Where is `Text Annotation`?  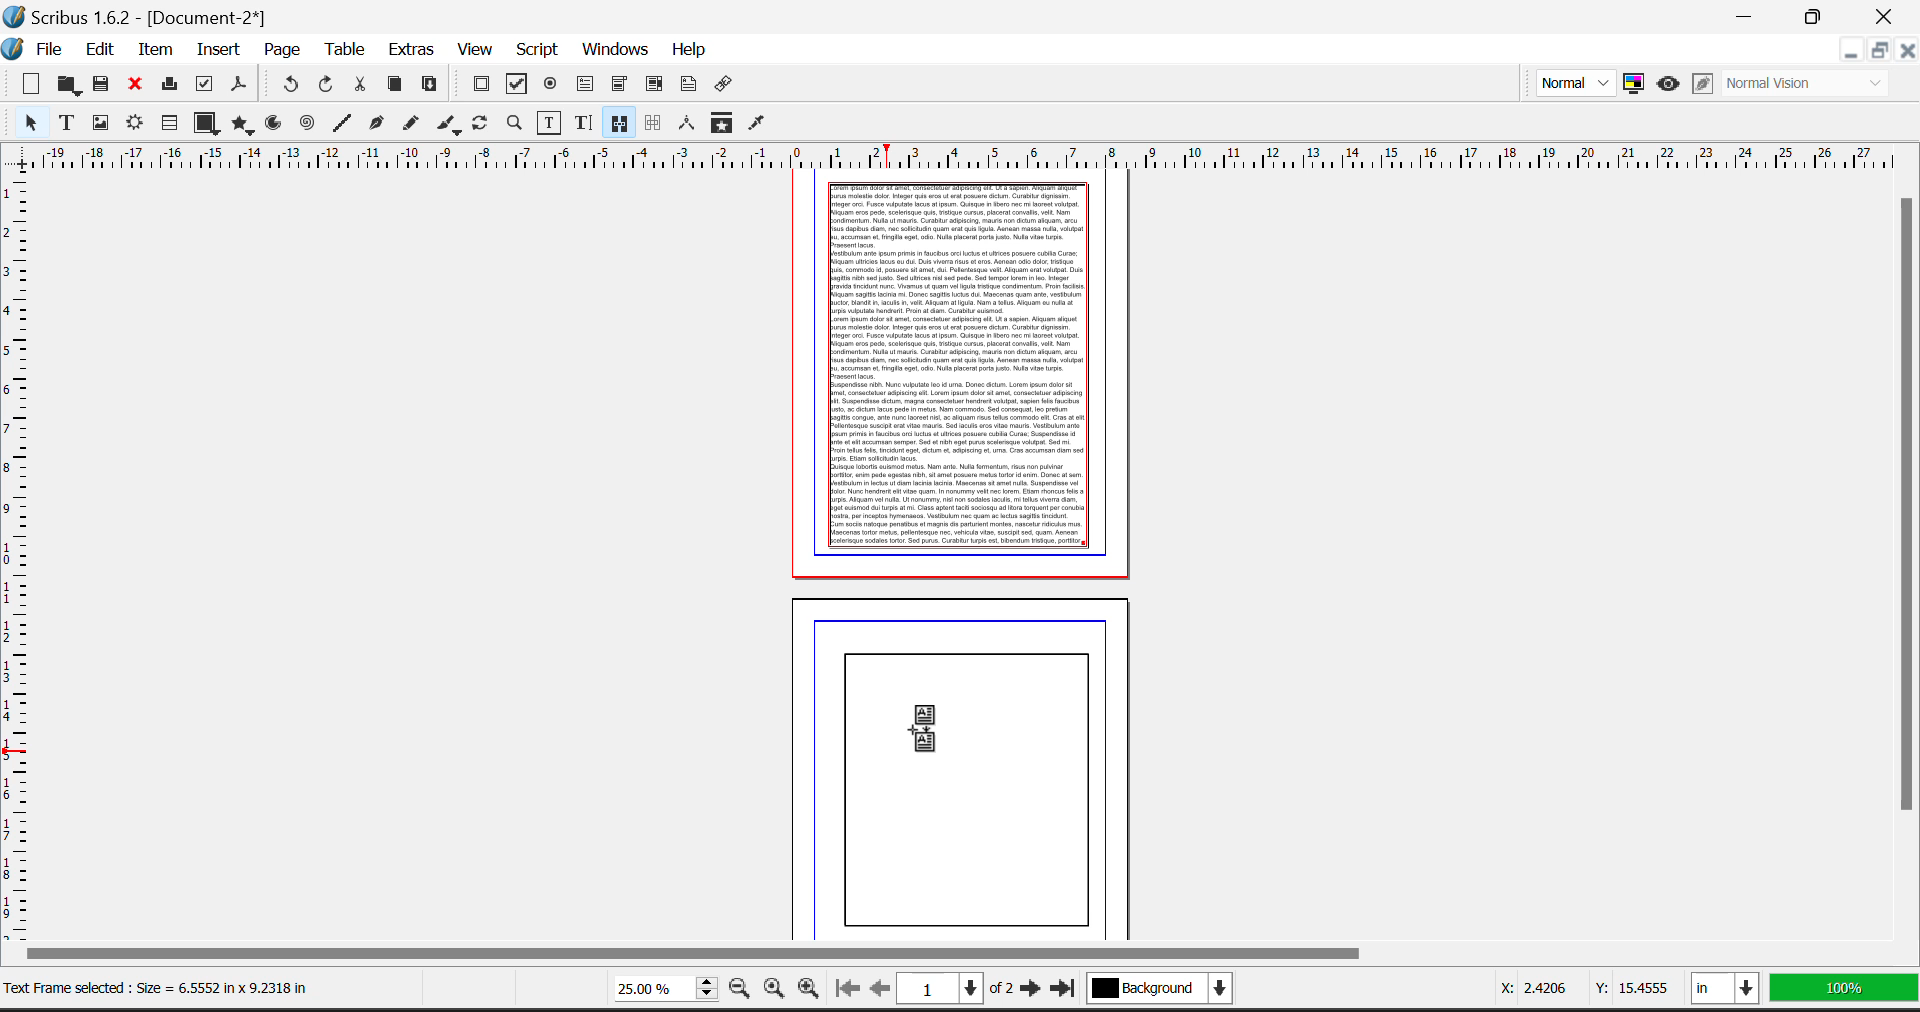
Text Annotation is located at coordinates (691, 86).